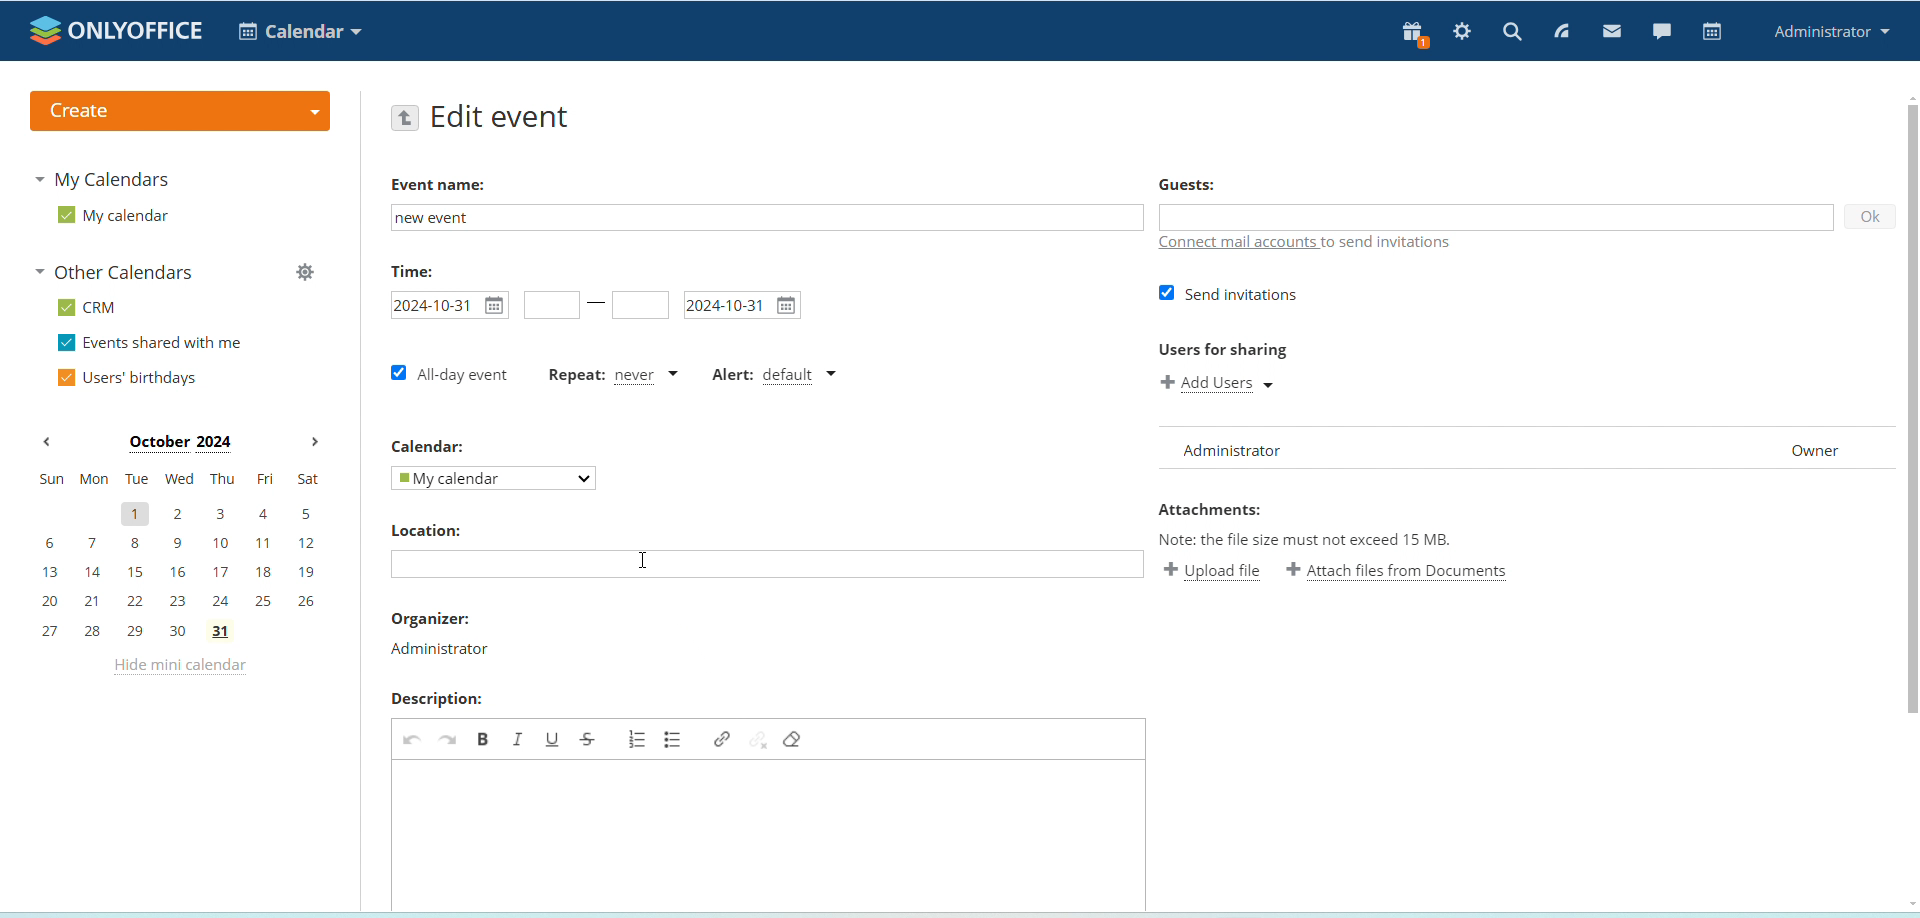  What do you see at coordinates (518, 738) in the screenshot?
I see `italic` at bounding box center [518, 738].